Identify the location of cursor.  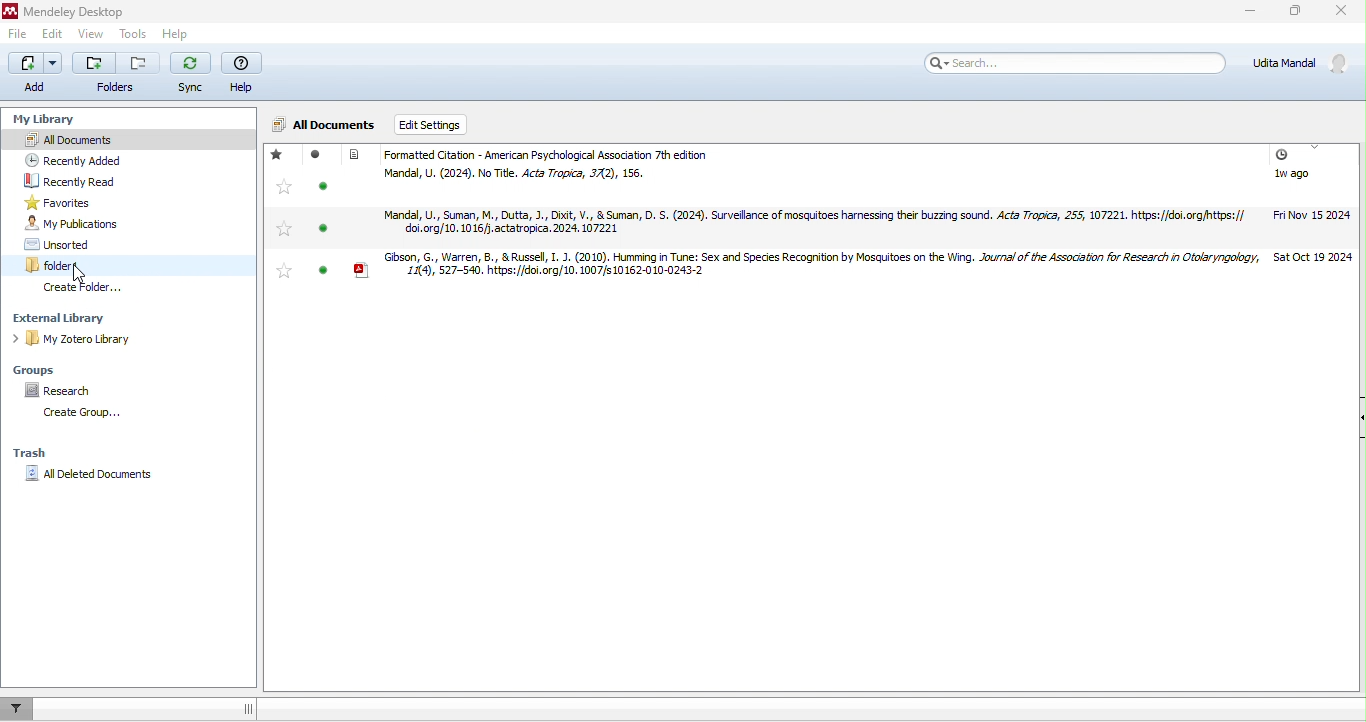
(79, 274).